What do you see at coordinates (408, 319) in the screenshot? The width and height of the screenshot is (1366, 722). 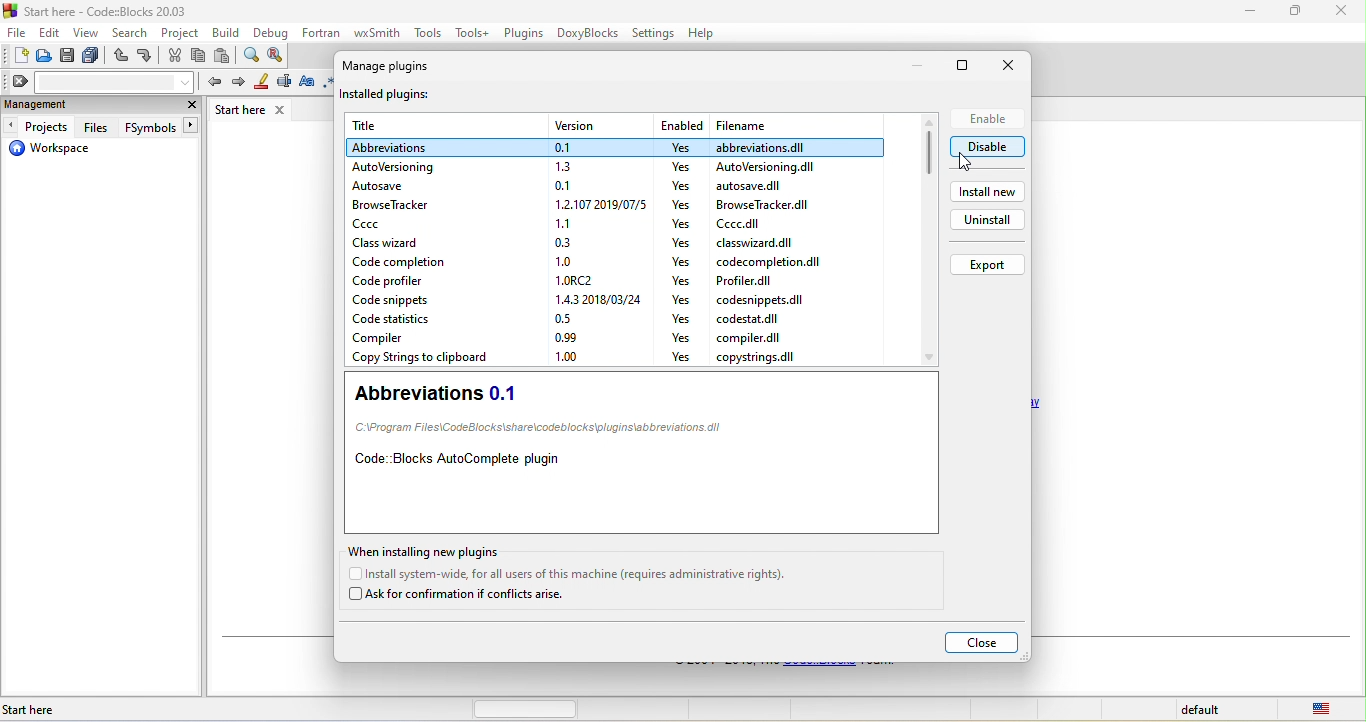 I see `code statistics` at bounding box center [408, 319].